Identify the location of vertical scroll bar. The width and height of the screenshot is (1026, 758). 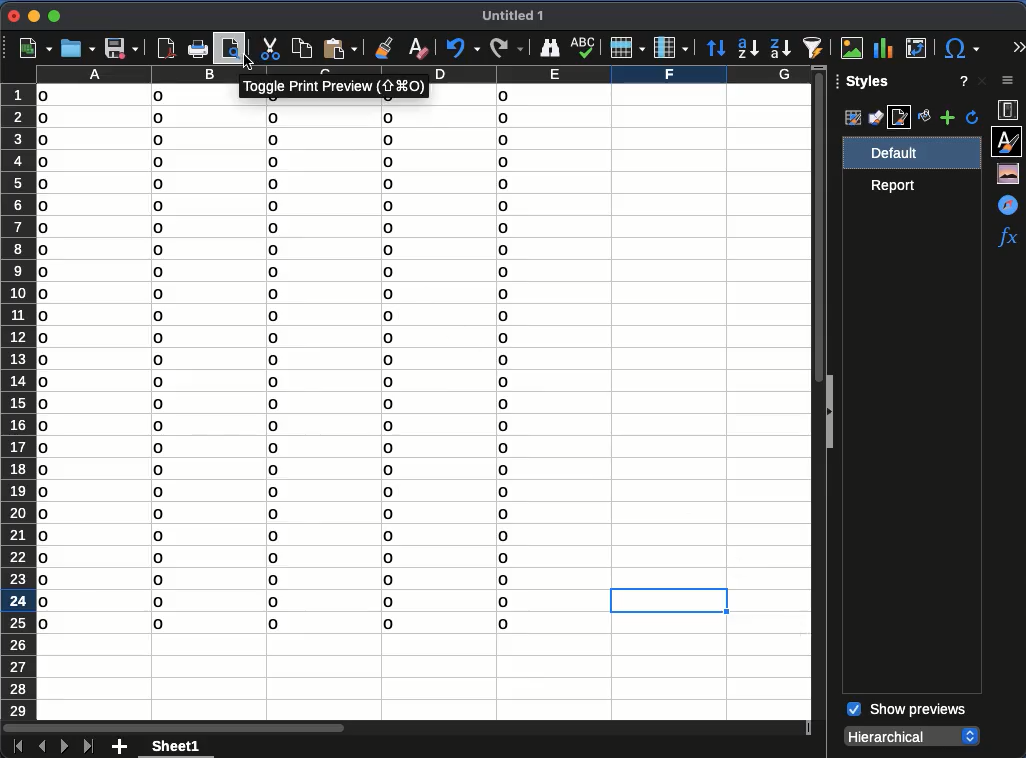
(811, 227).